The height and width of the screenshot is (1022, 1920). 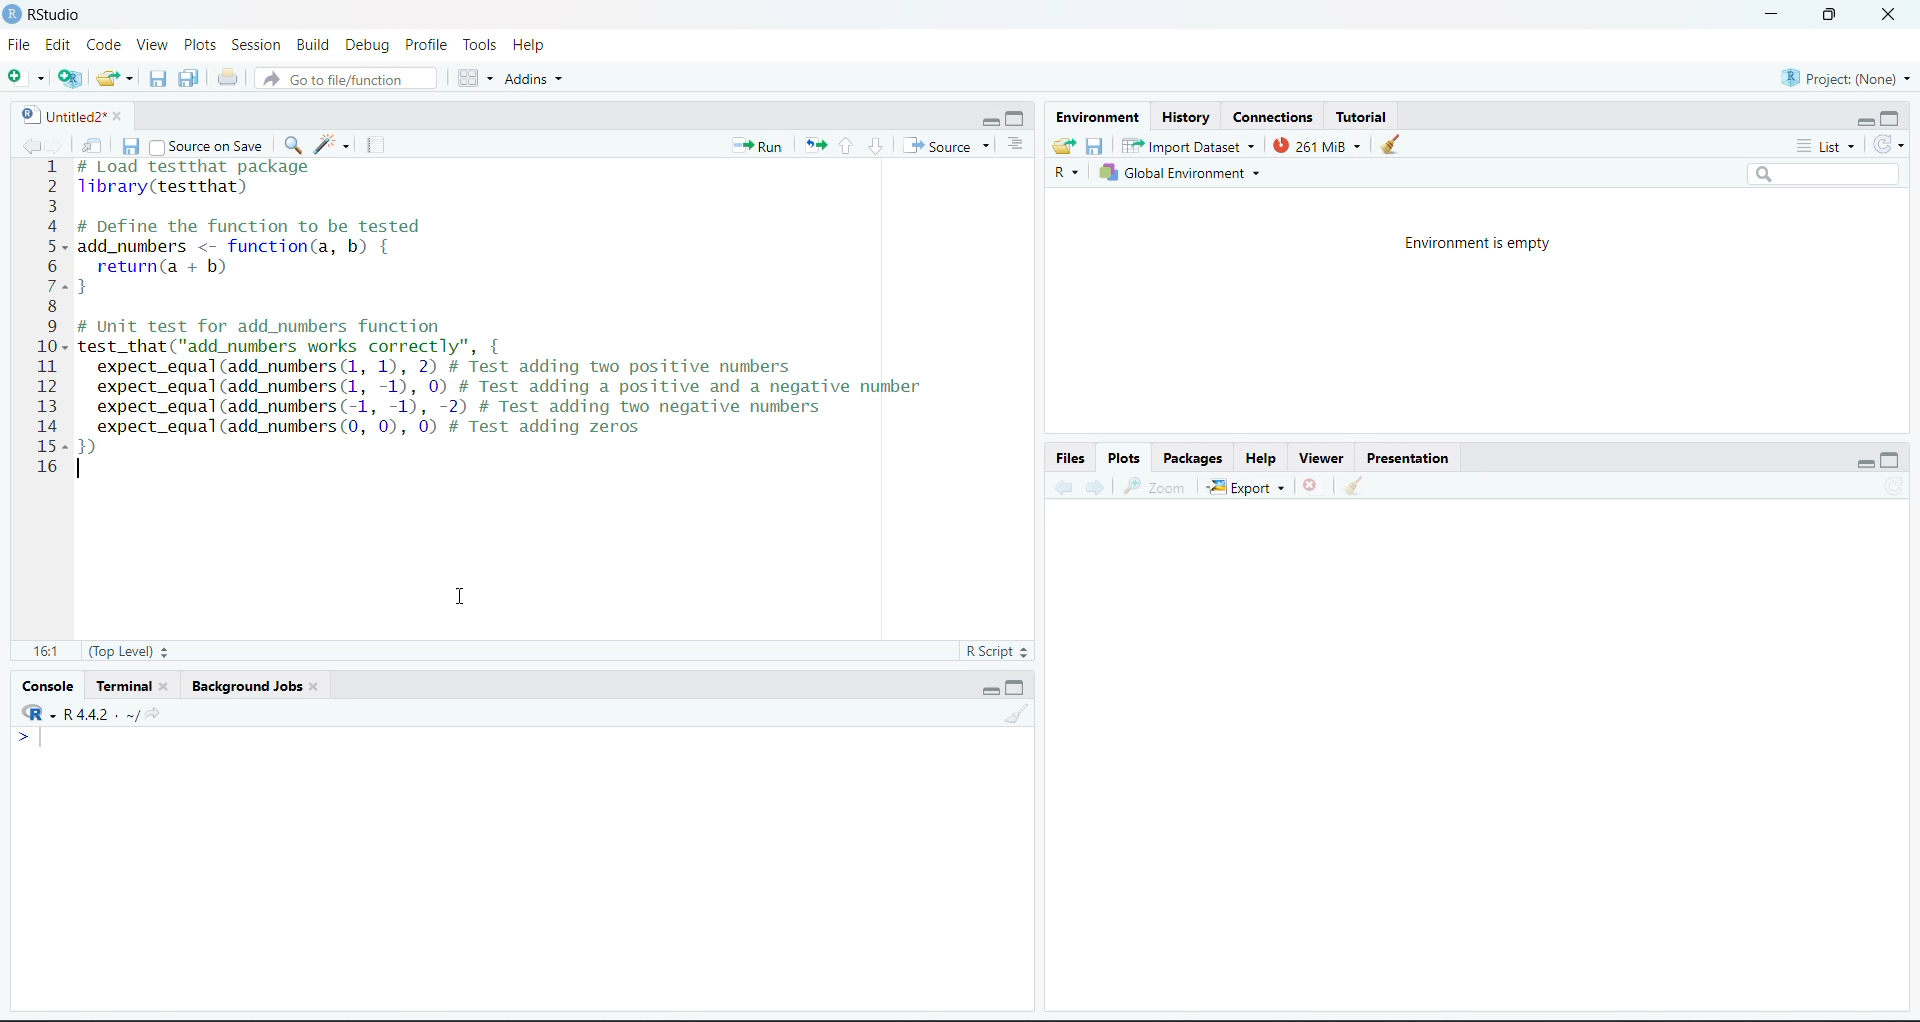 I want to click on Global Environment, so click(x=1181, y=172).